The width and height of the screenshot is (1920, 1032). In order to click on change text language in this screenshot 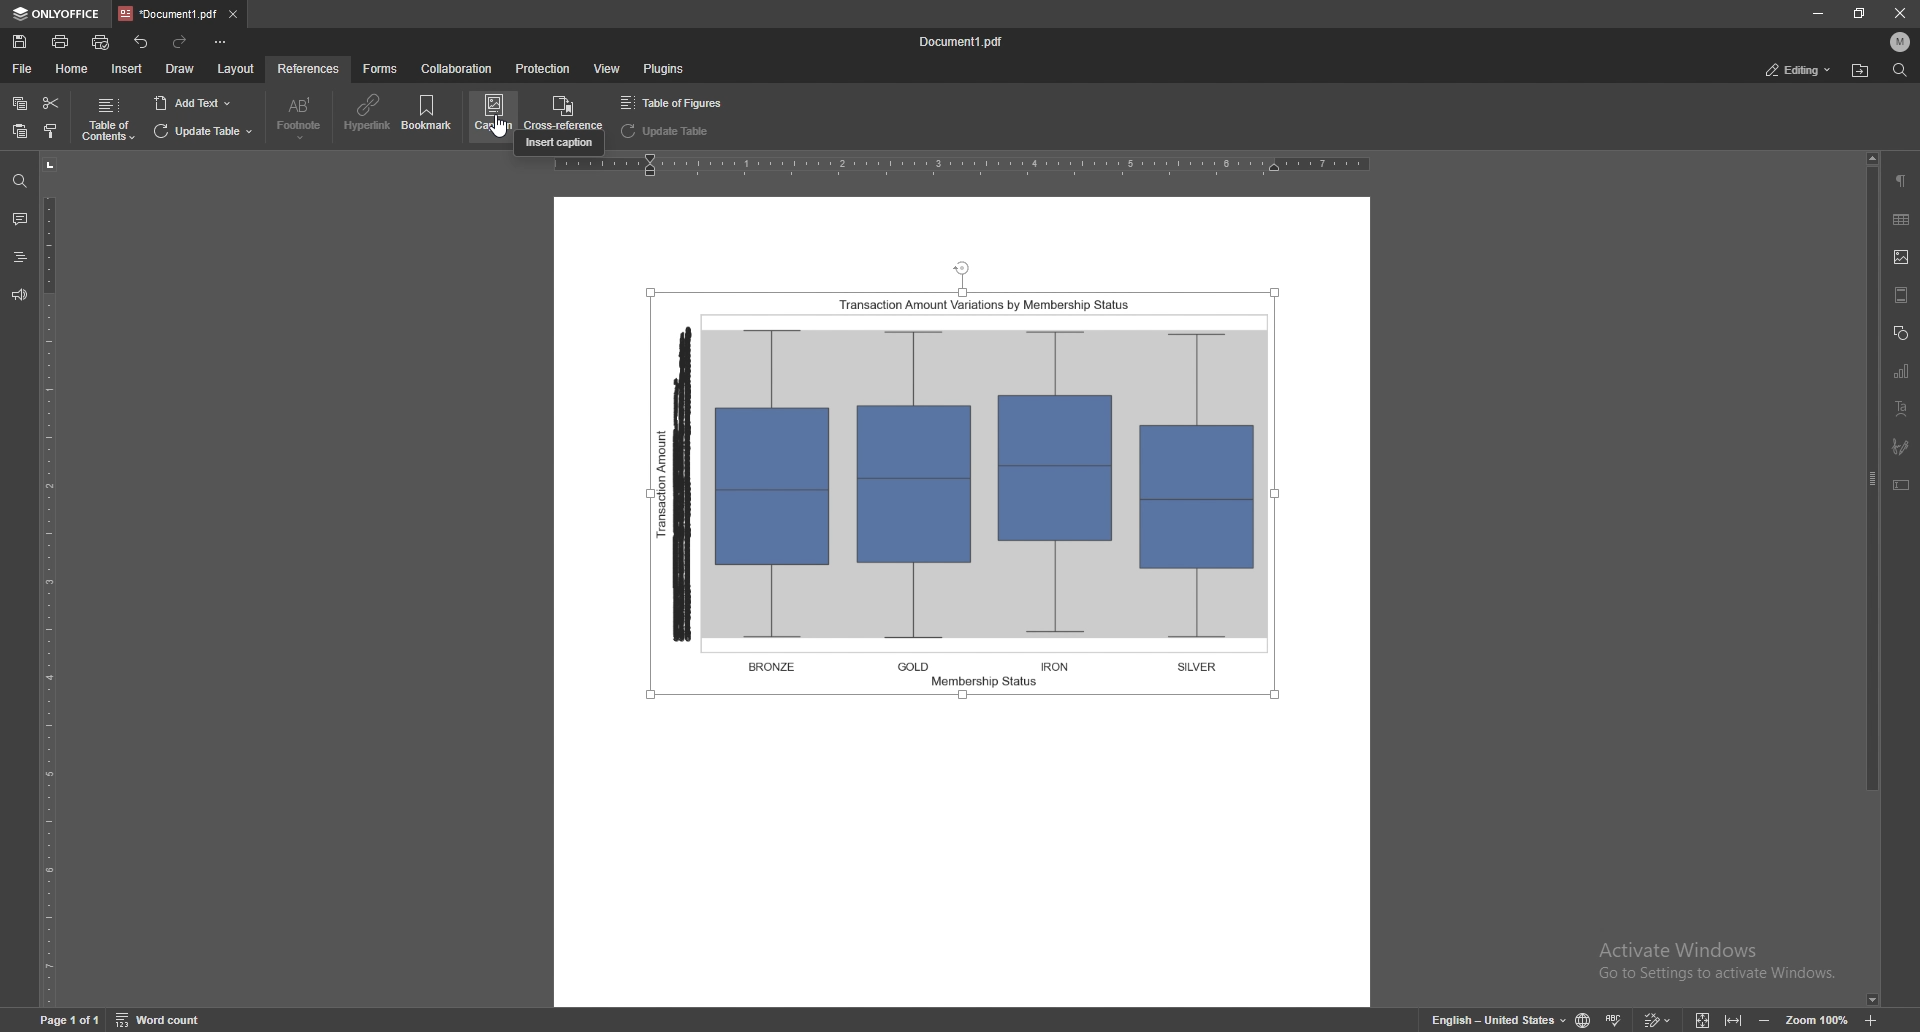, I will do `click(1497, 1017)`.